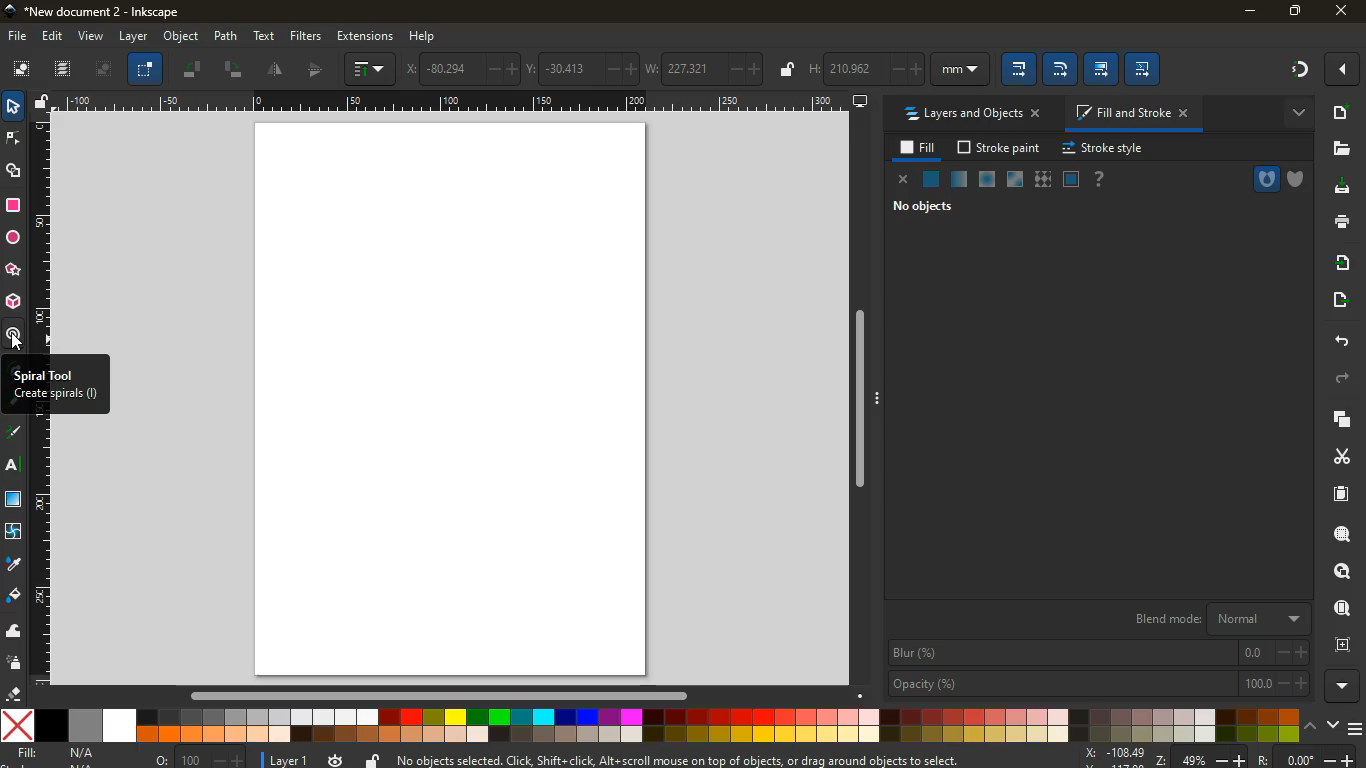  I want to click on divide, so click(276, 70).